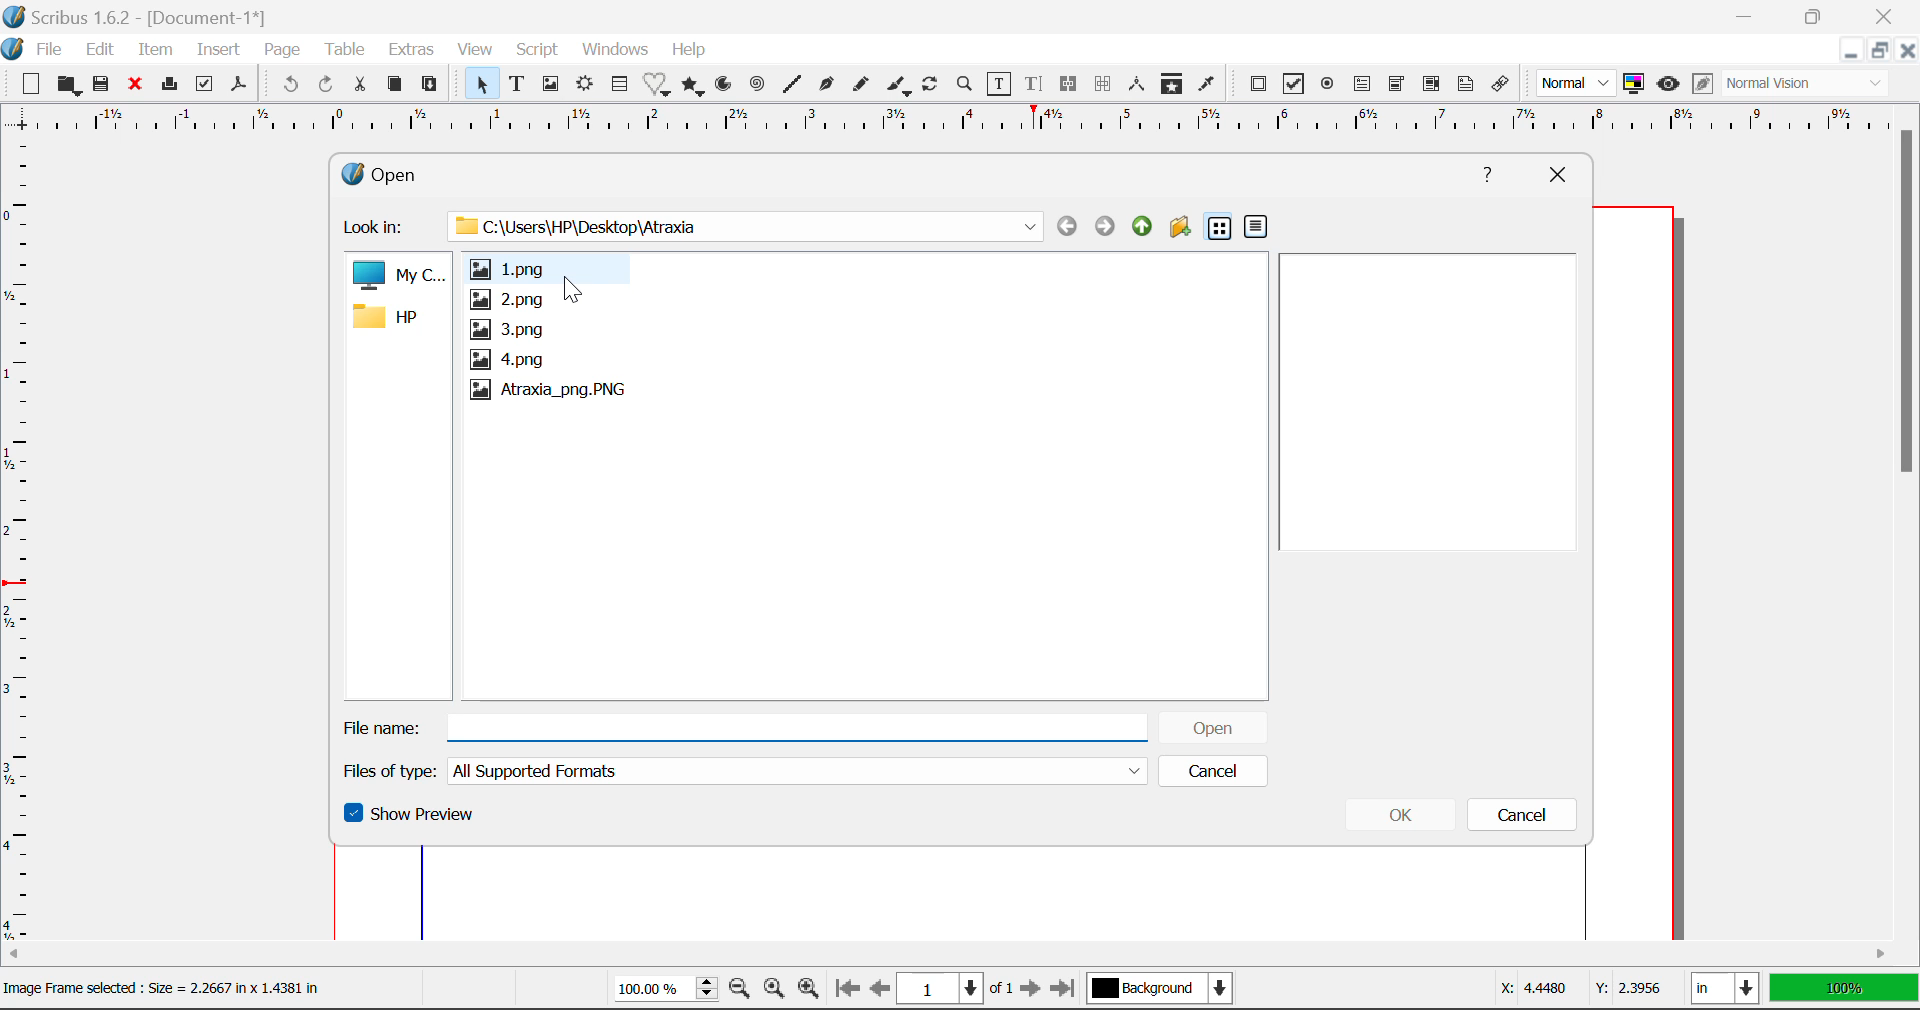 Image resolution: width=1920 pixels, height=1010 pixels. What do you see at coordinates (1072, 83) in the screenshot?
I see `Link Text Frames` at bounding box center [1072, 83].